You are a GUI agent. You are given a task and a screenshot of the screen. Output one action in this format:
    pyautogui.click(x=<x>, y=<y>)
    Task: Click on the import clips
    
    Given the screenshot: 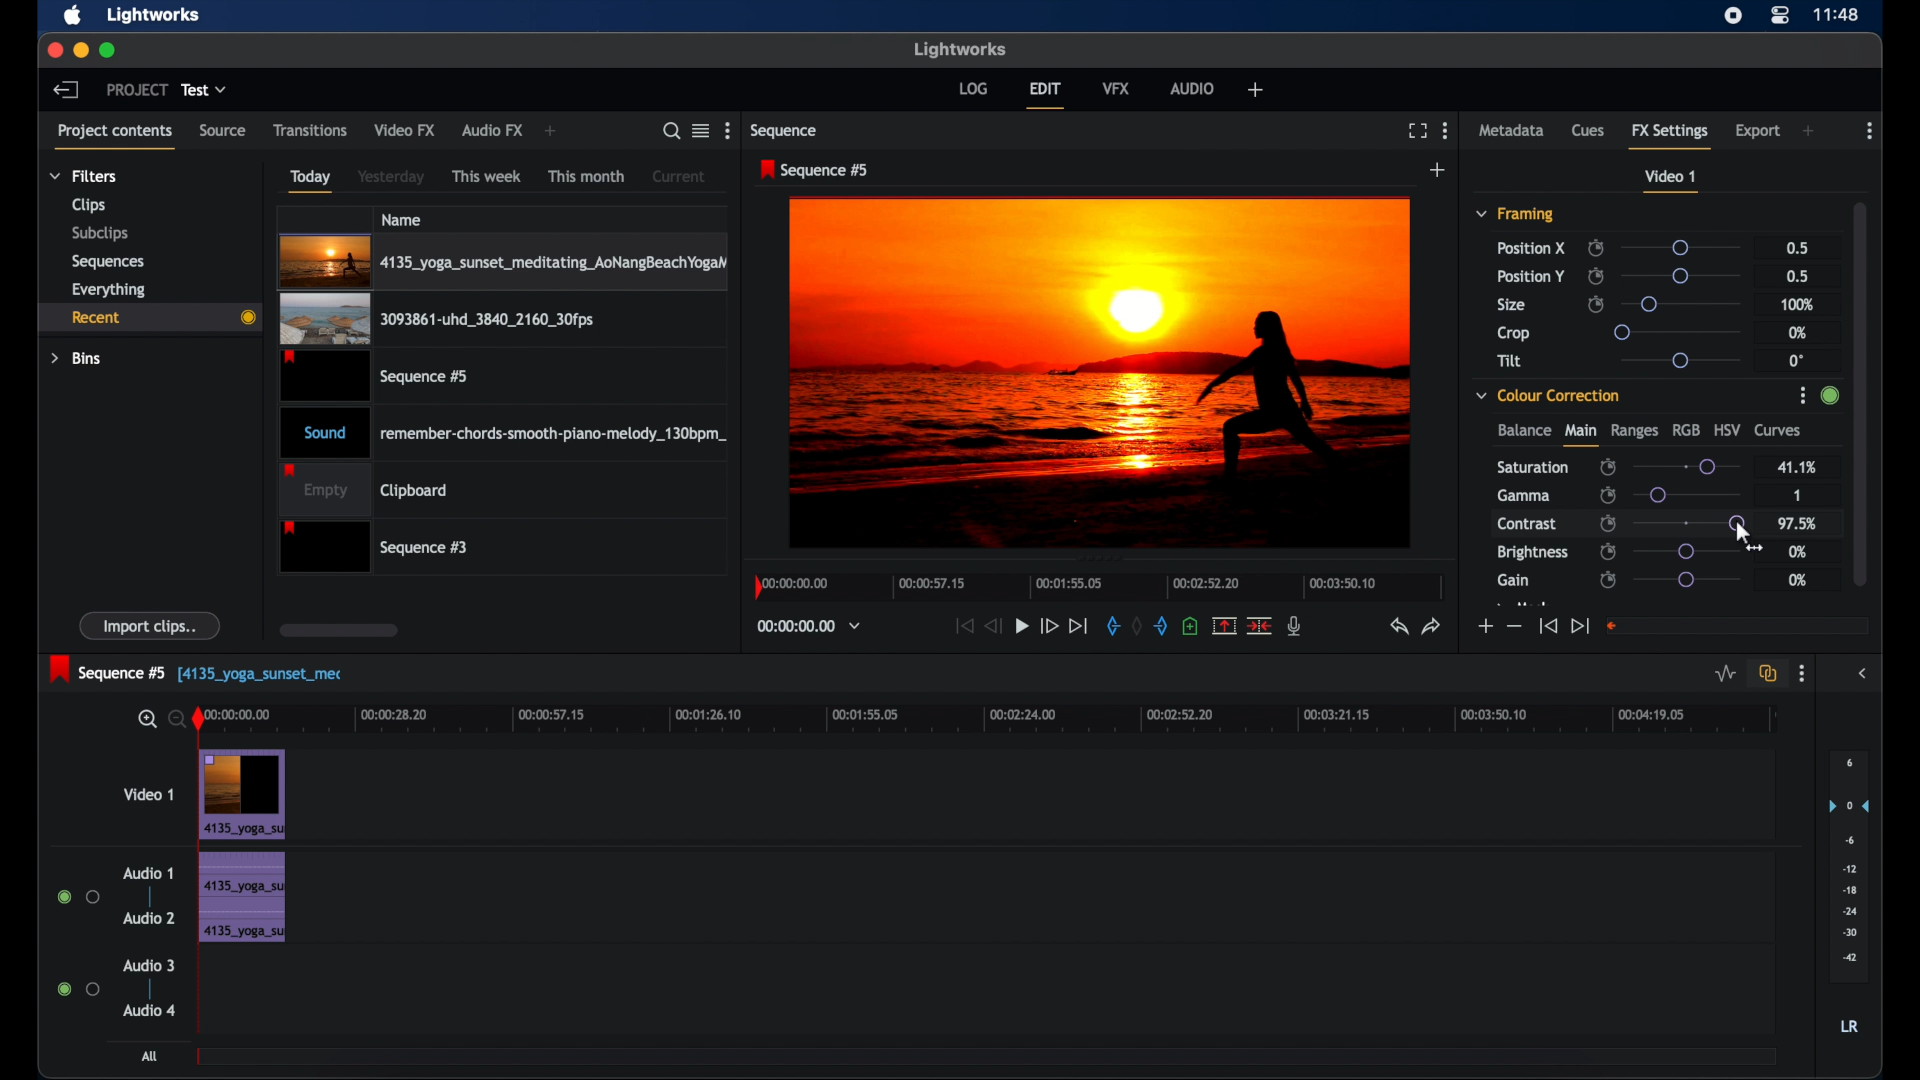 What is the action you would take?
    pyautogui.click(x=151, y=626)
    